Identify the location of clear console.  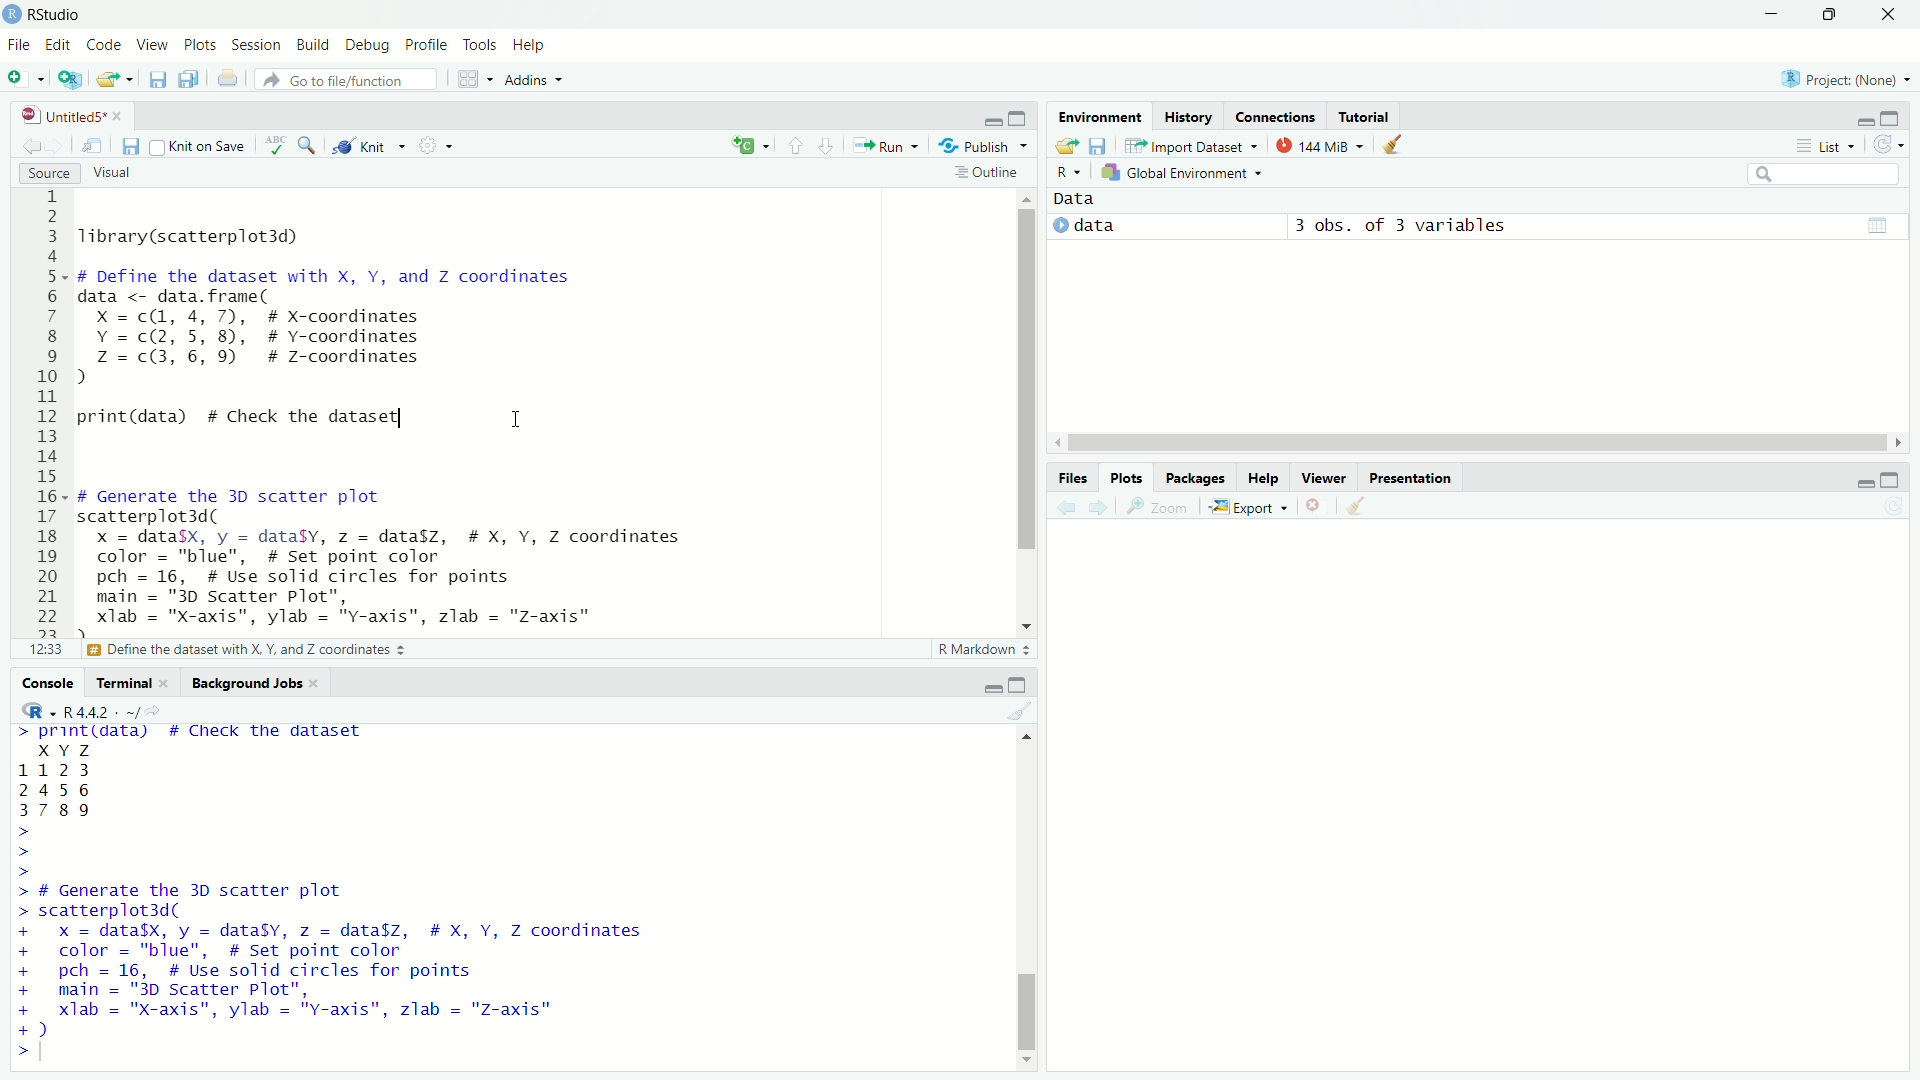
(1026, 709).